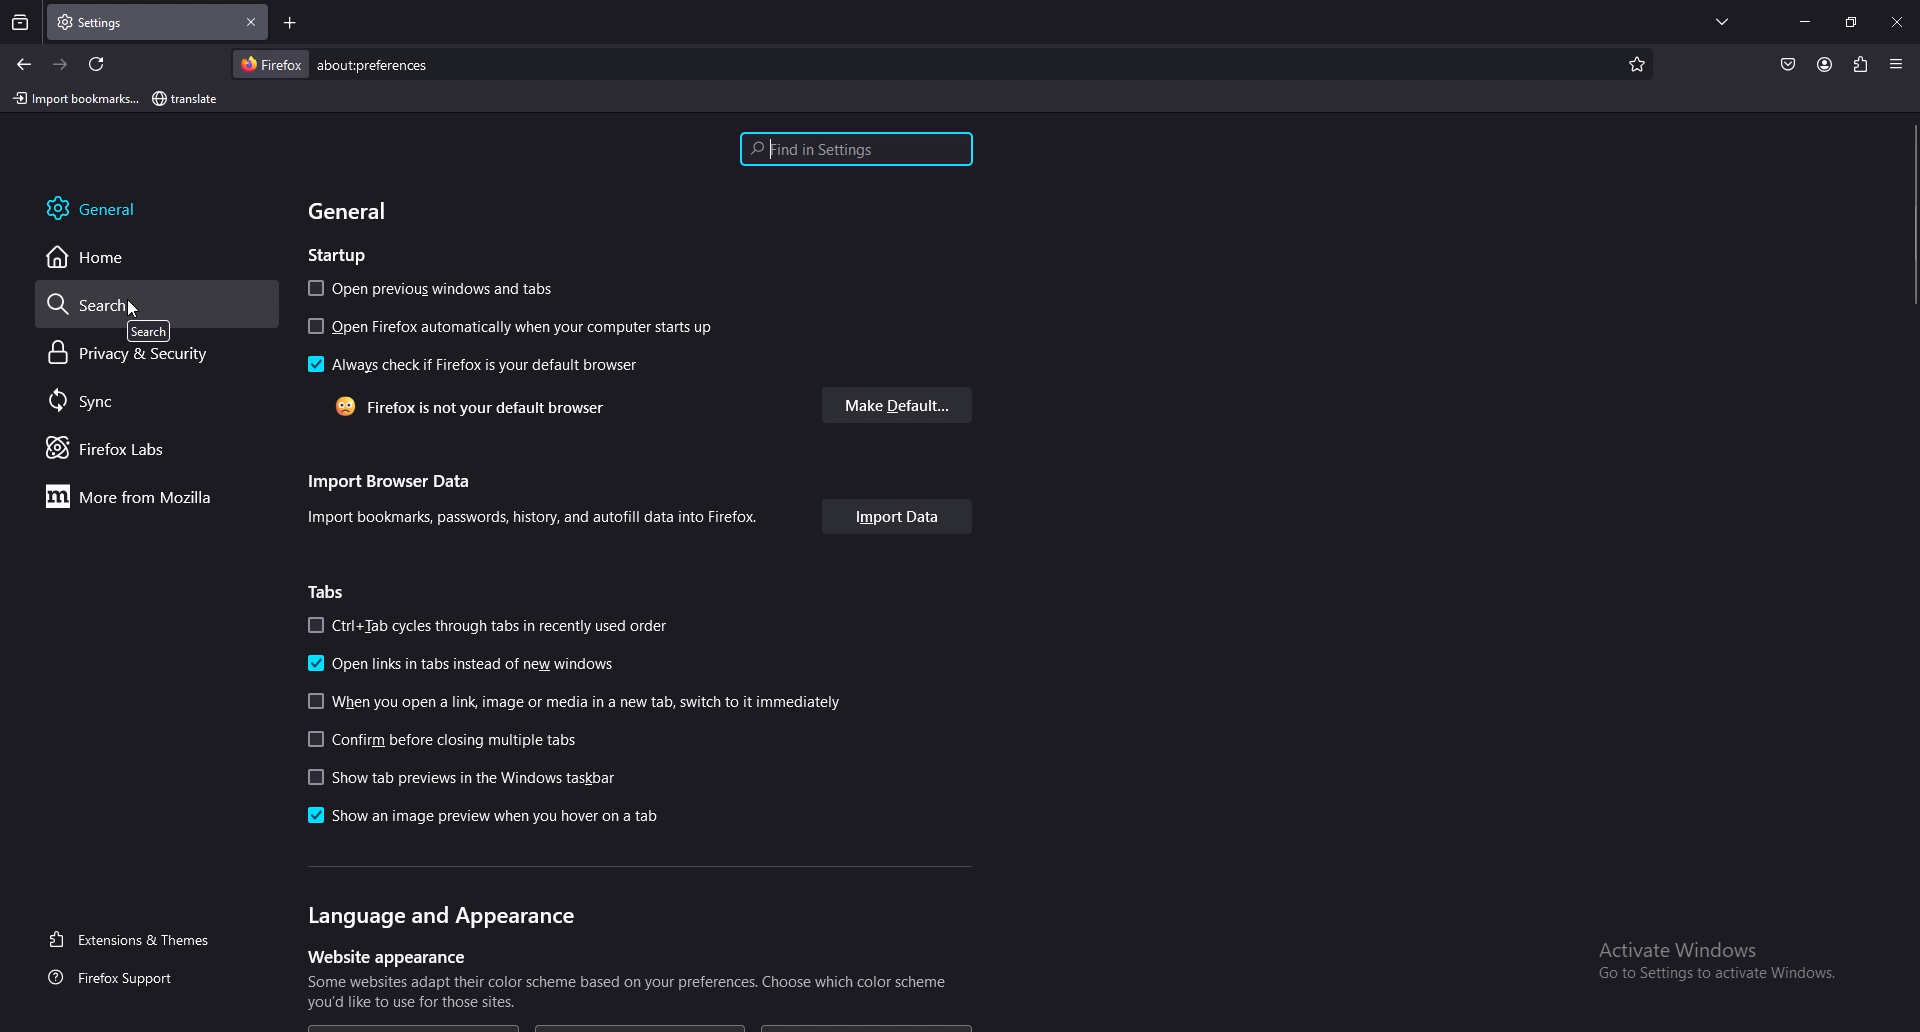  Describe the element at coordinates (131, 977) in the screenshot. I see `firefox support` at that location.